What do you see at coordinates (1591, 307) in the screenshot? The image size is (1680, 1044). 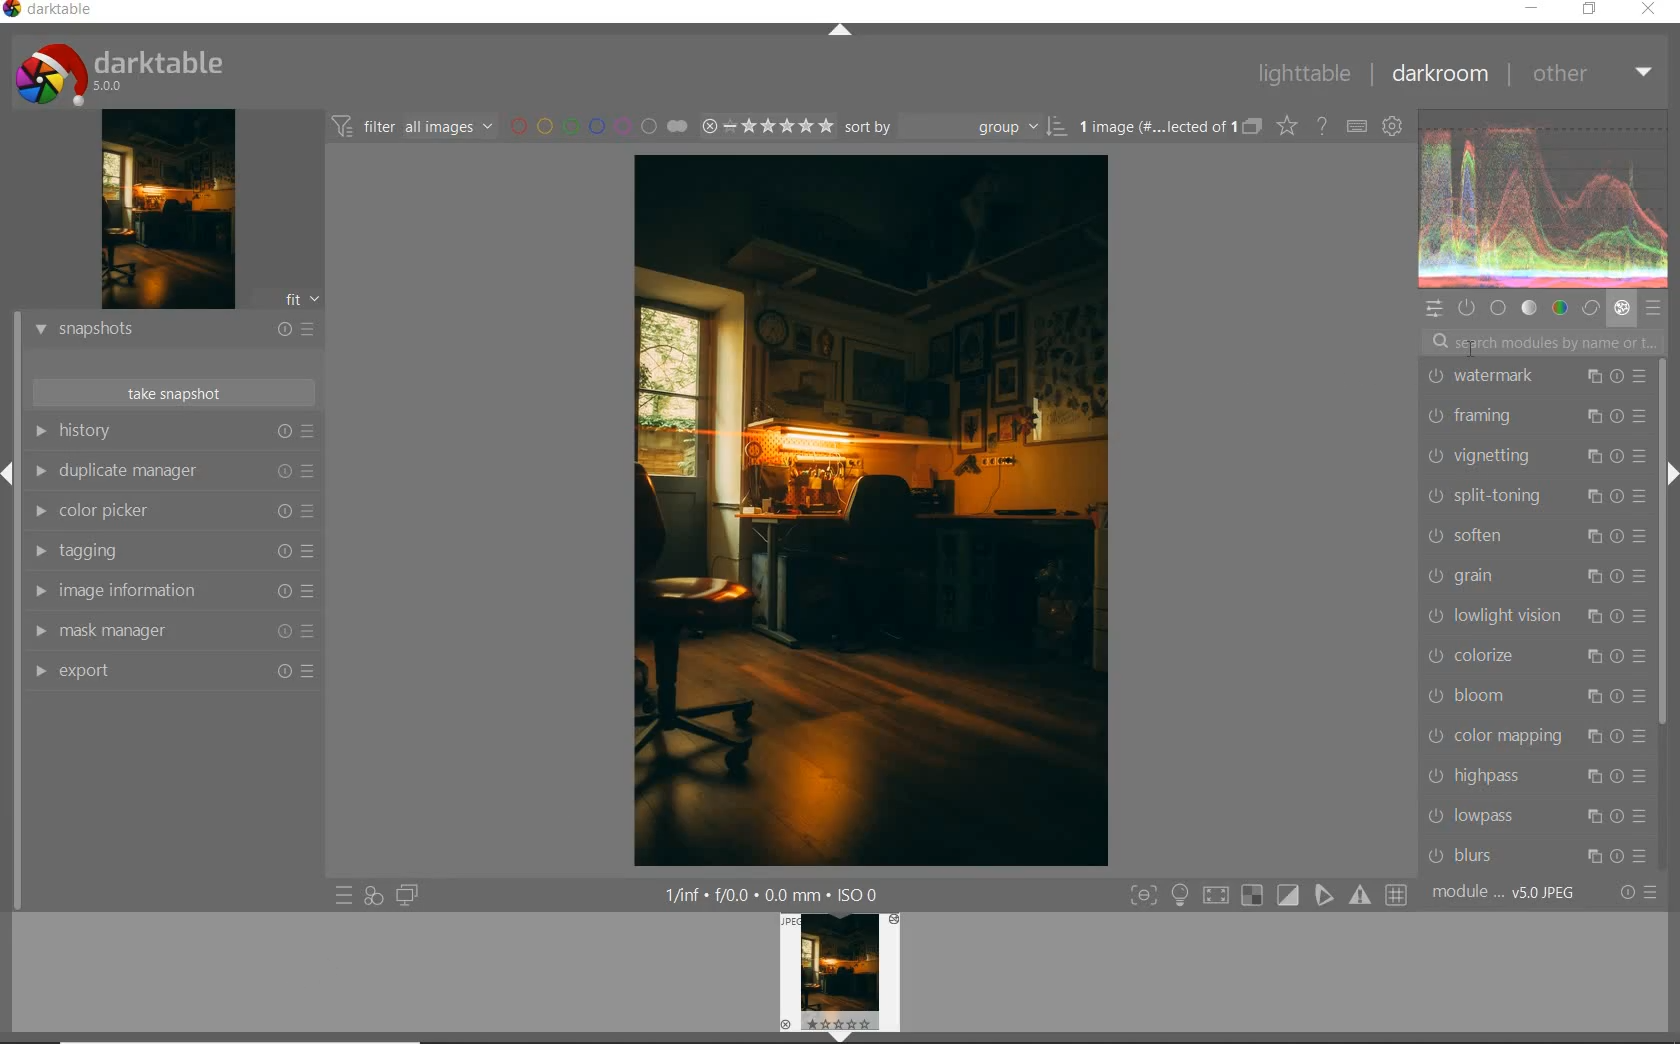 I see `correct` at bounding box center [1591, 307].